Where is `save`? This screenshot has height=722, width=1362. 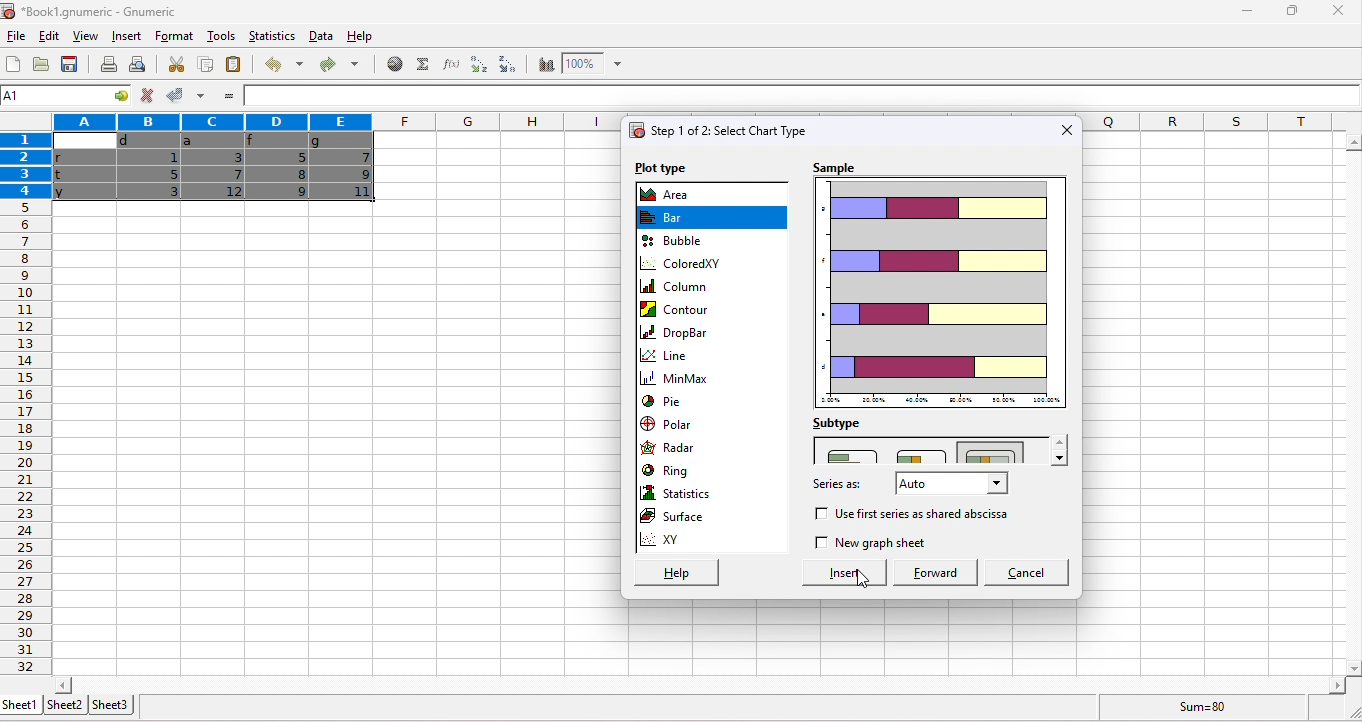 save is located at coordinates (70, 63).